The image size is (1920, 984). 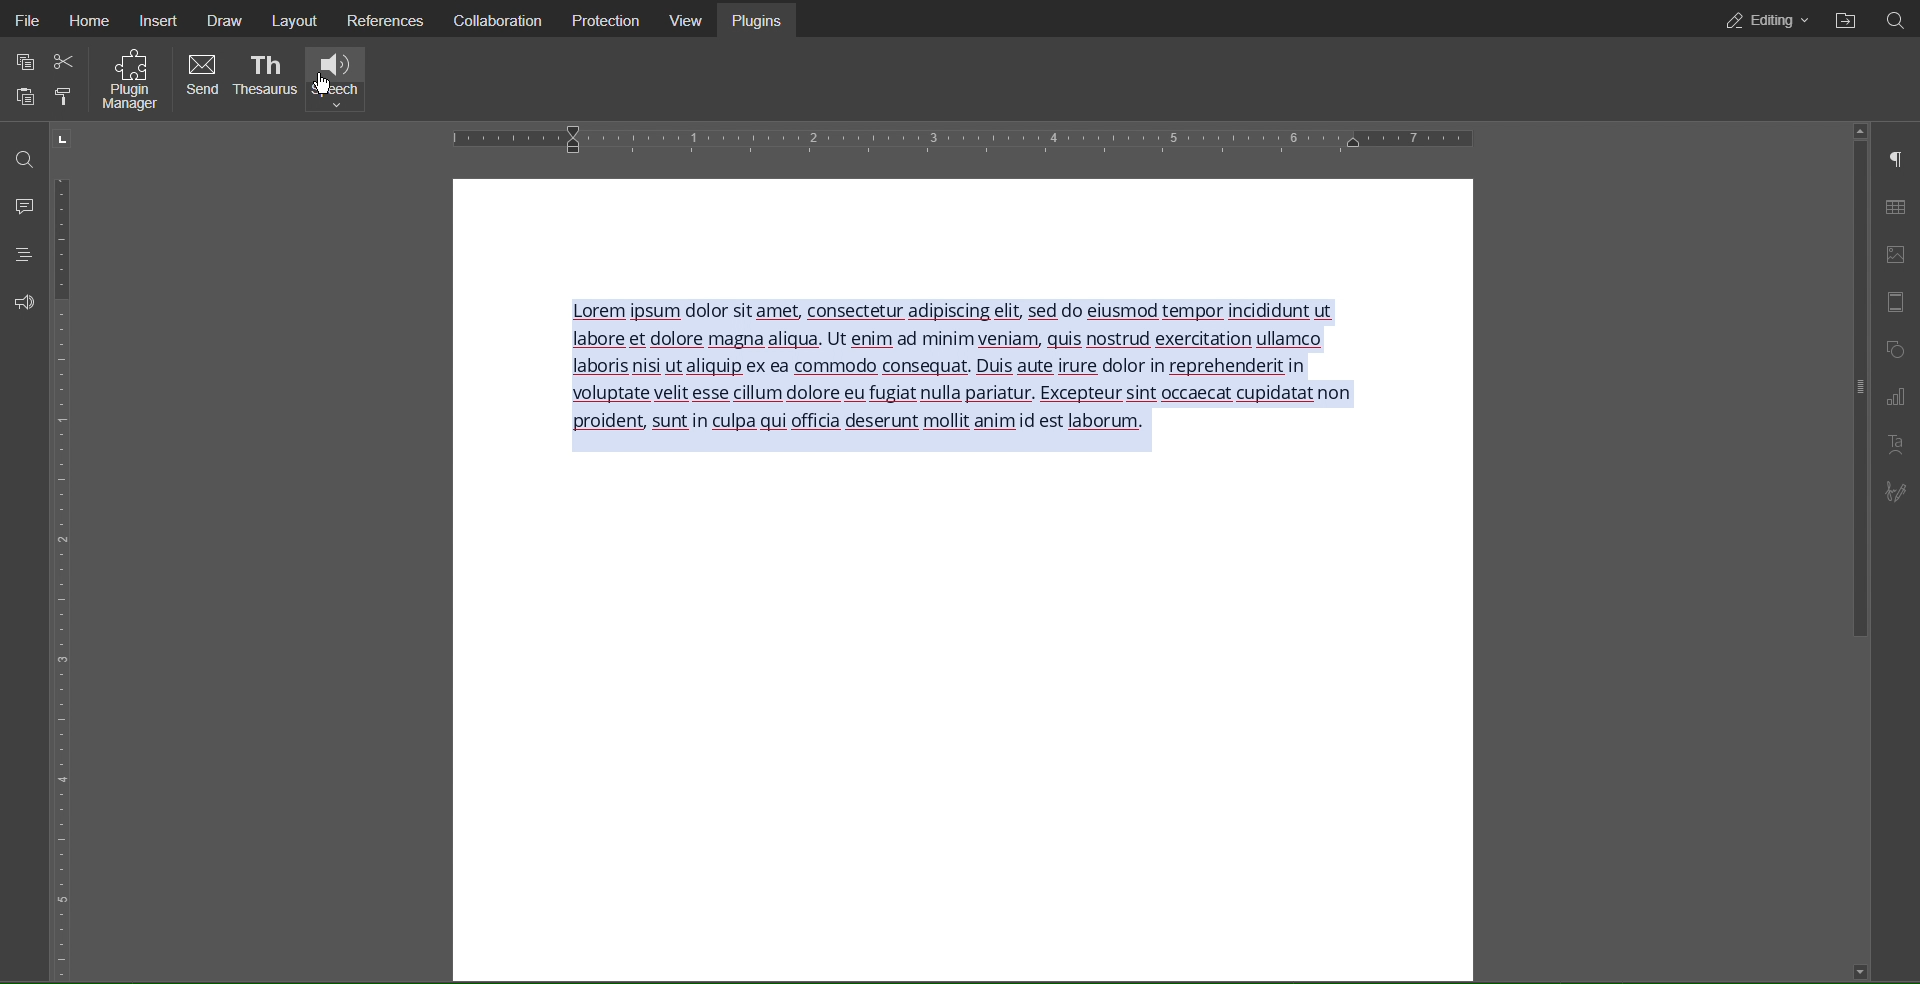 What do you see at coordinates (969, 138) in the screenshot?
I see `Horizontal Ruler` at bounding box center [969, 138].